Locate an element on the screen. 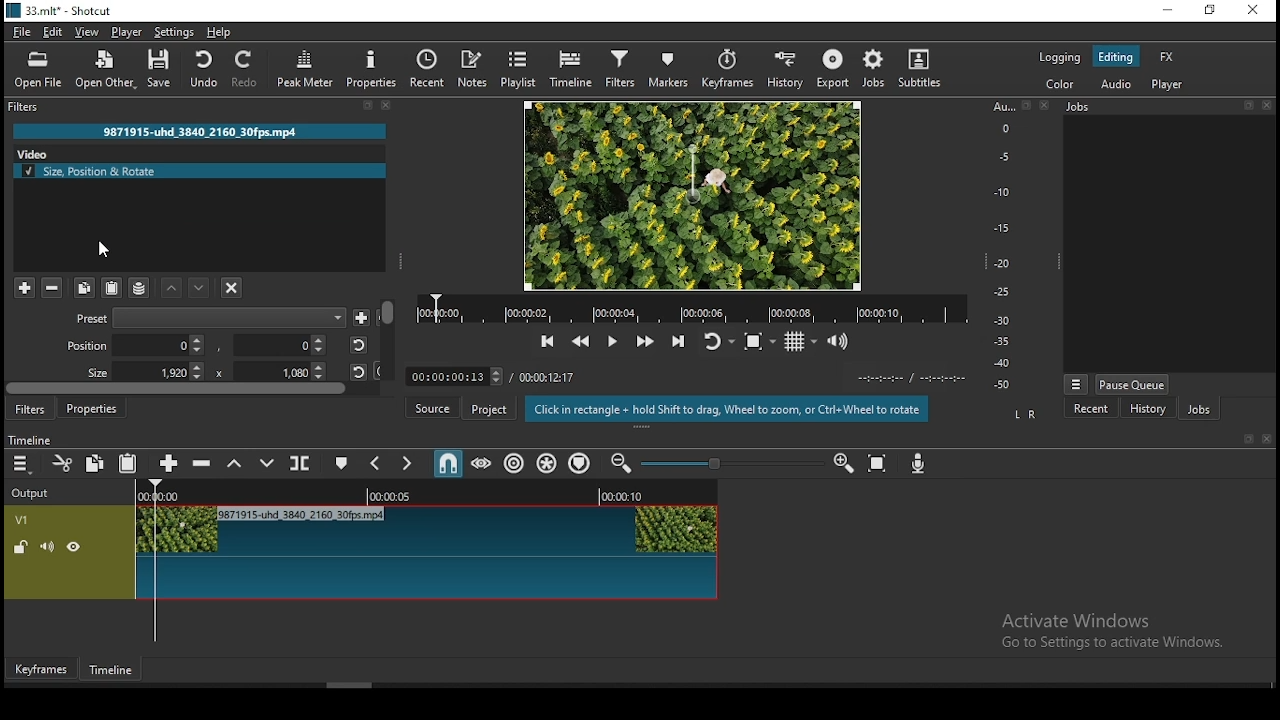 This screenshot has width=1280, height=720. add a filter is located at coordinates (24, 289).